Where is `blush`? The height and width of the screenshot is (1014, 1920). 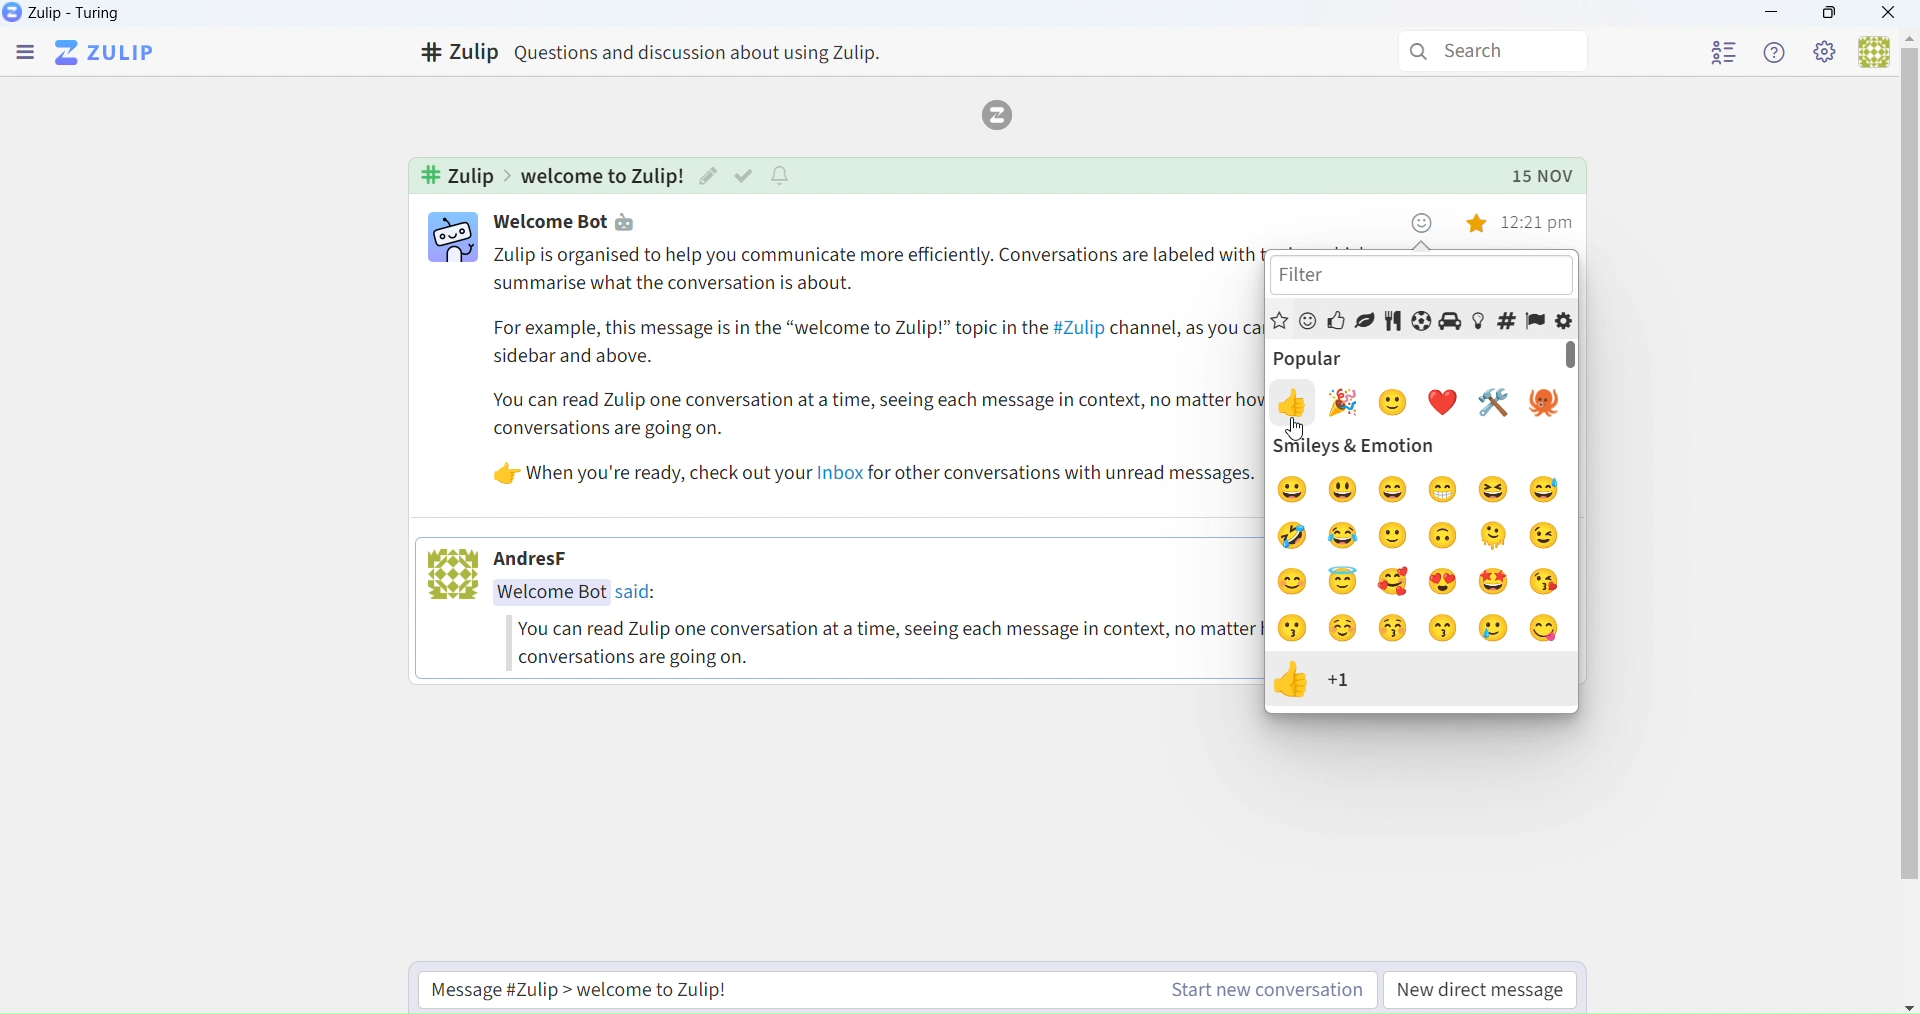 blush is located at coordinates (1346, 628).